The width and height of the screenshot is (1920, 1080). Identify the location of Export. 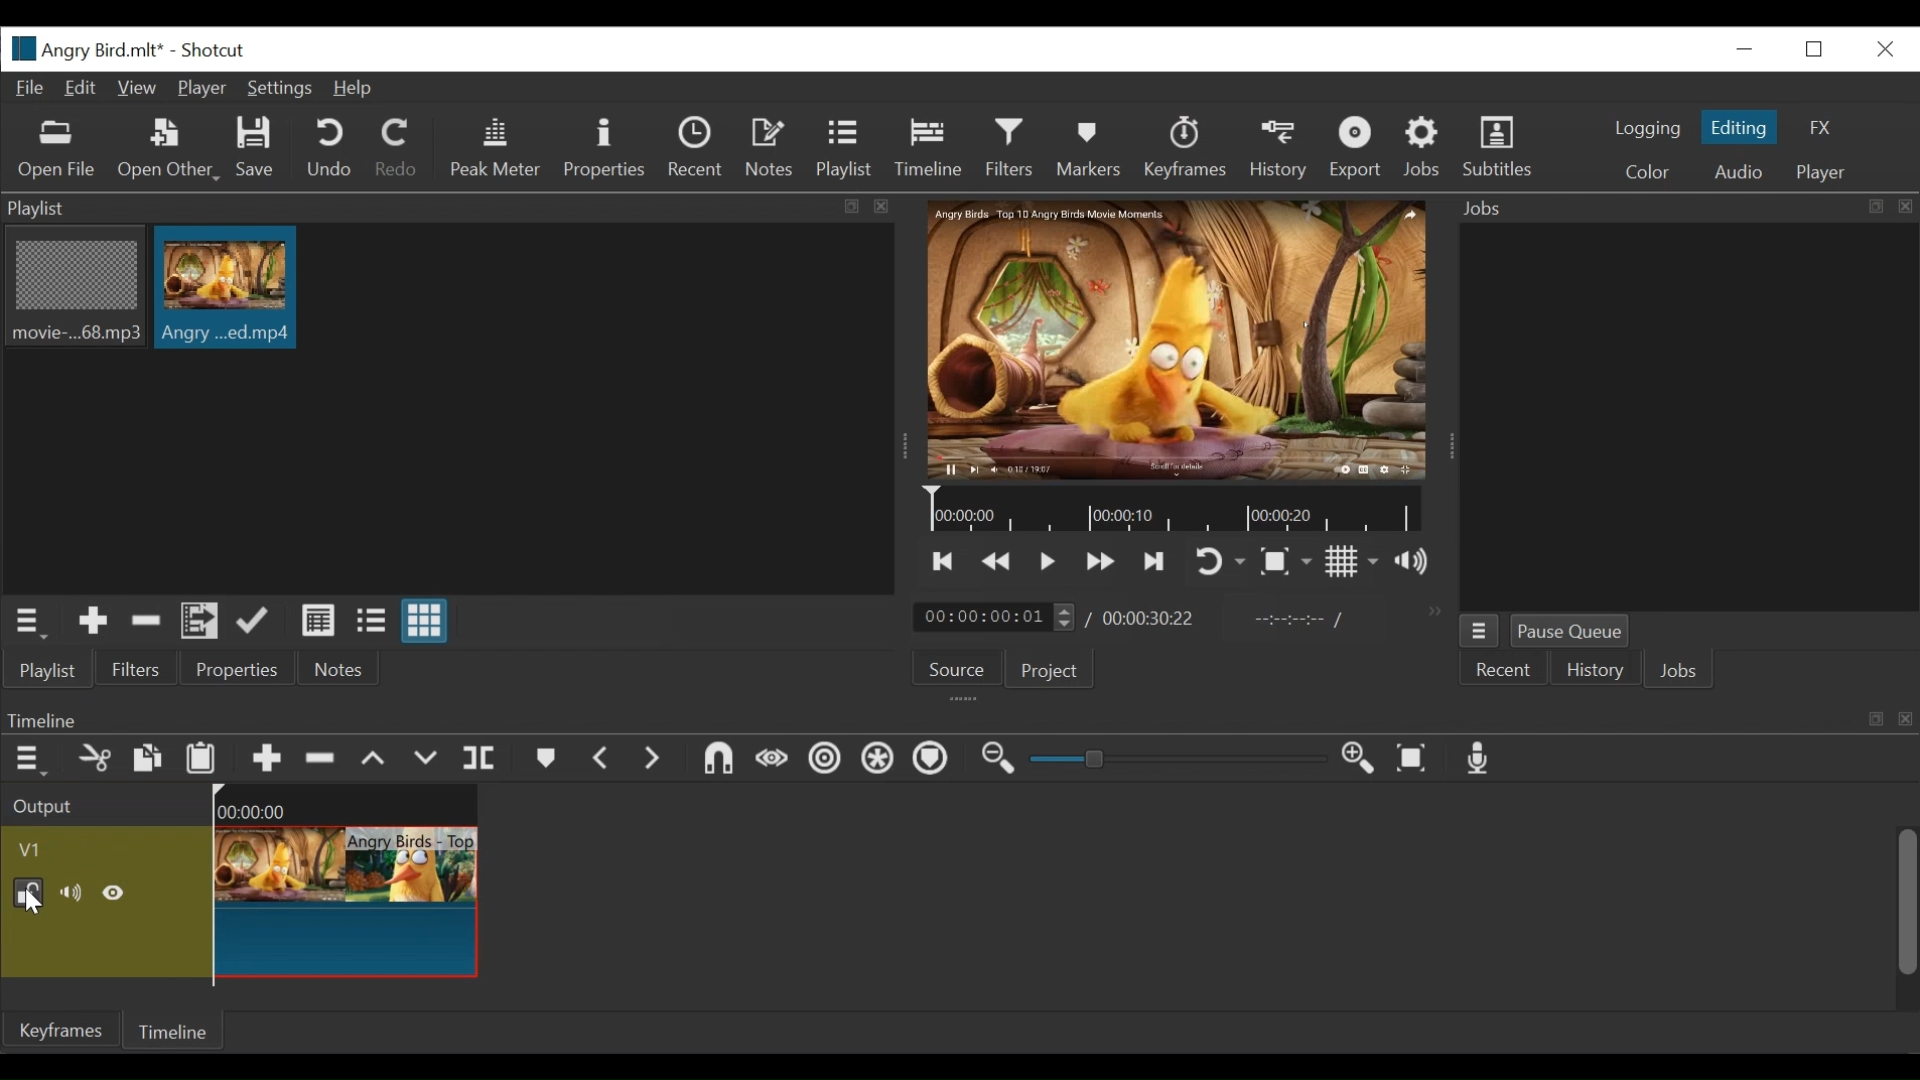
(1355, 149).